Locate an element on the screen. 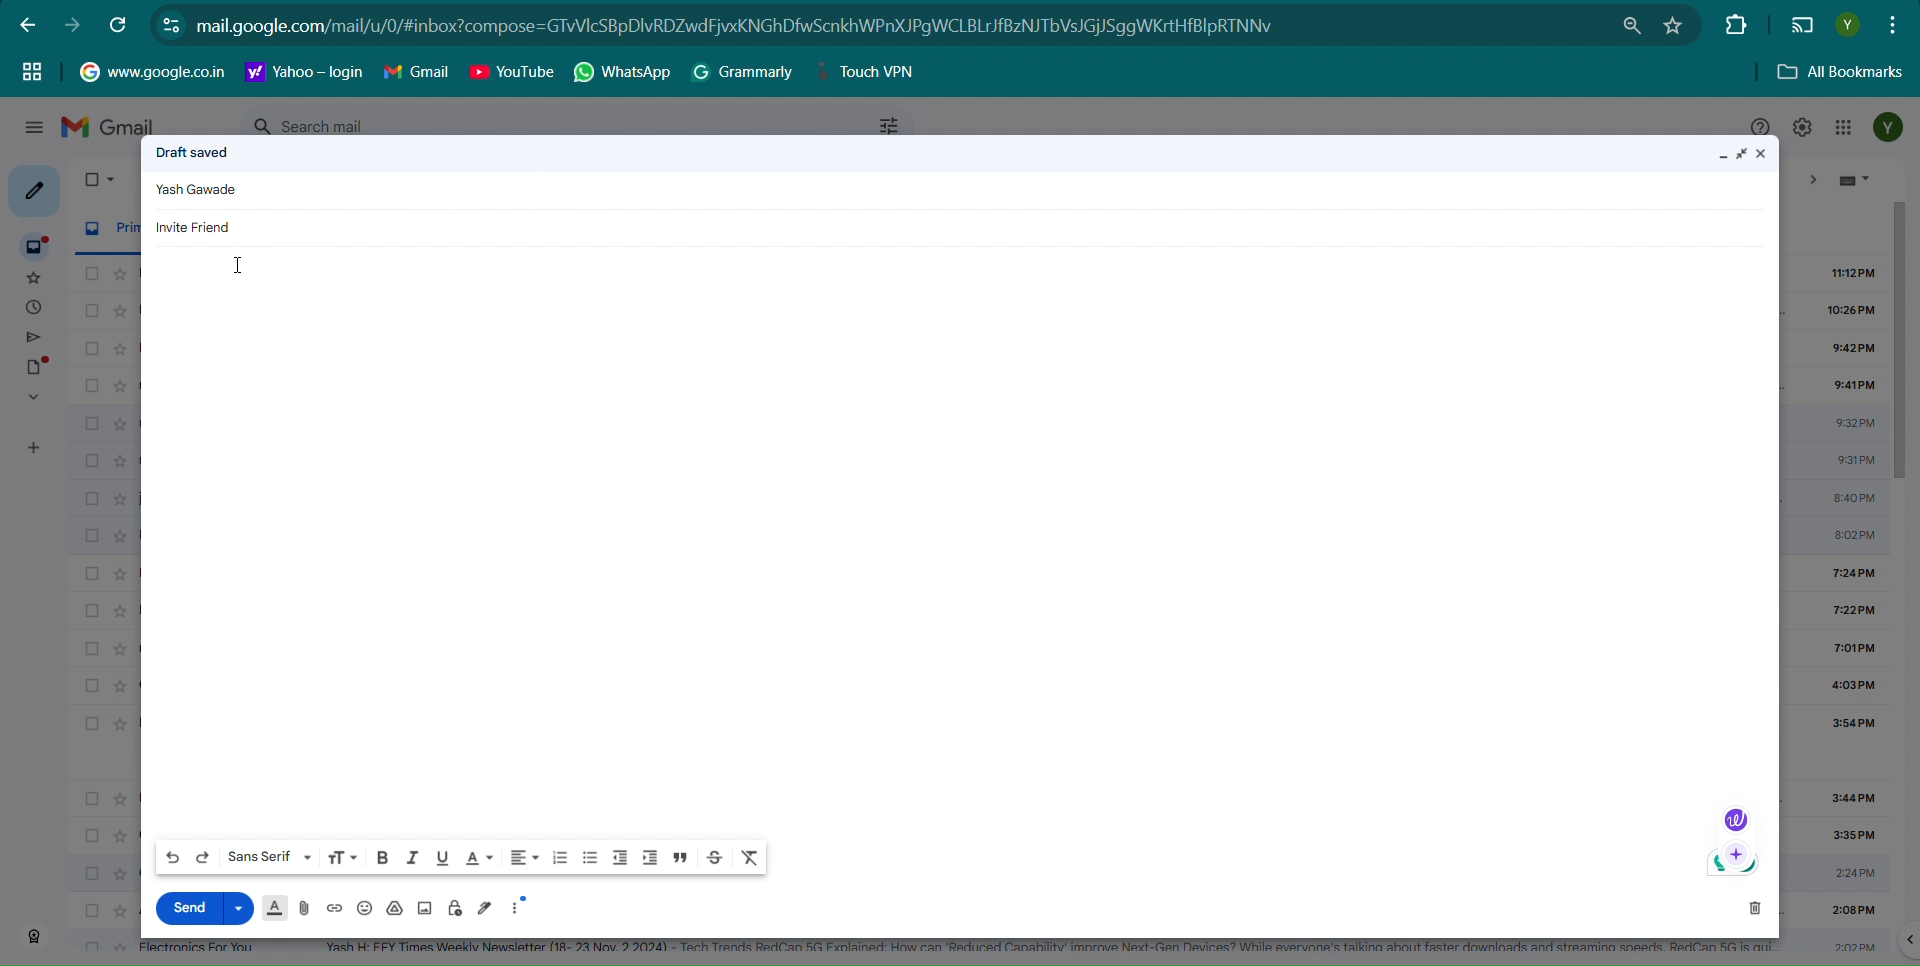  Insert Signature is located at coordinates (486, 907).